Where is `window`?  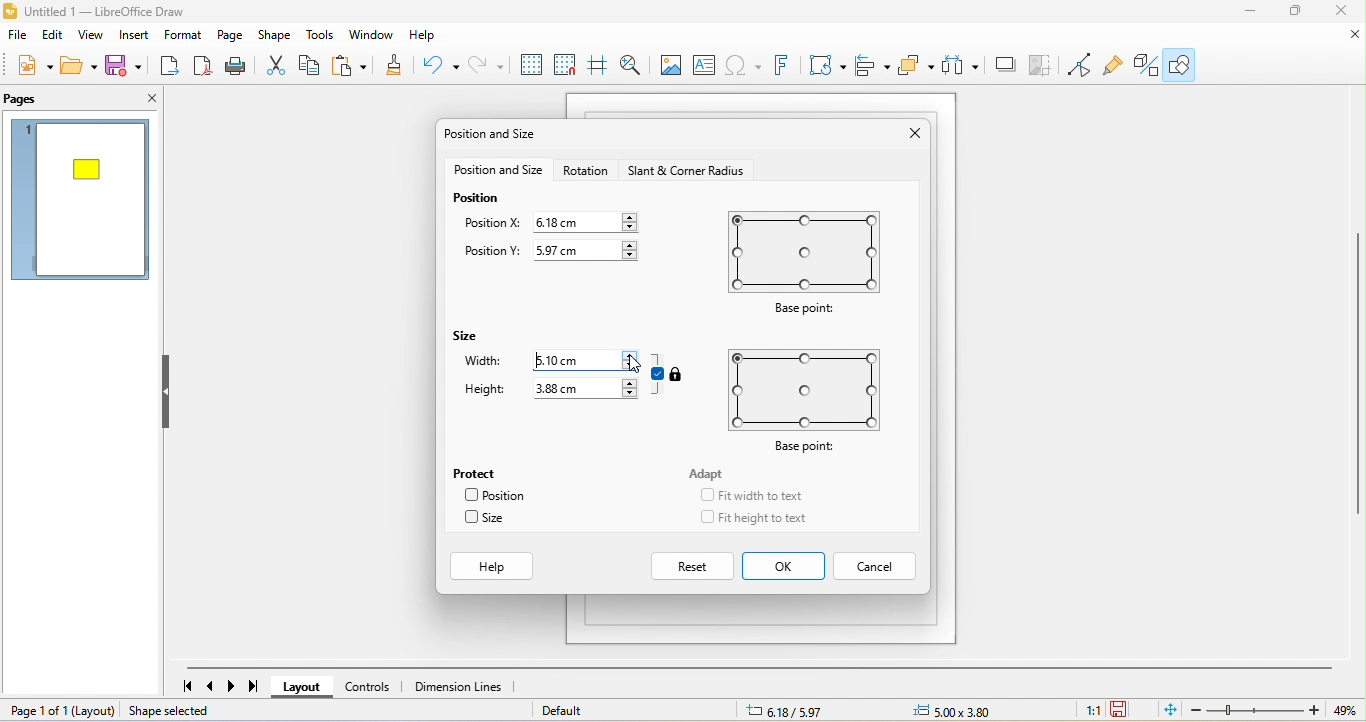 window is located at coordinates (375, 35).